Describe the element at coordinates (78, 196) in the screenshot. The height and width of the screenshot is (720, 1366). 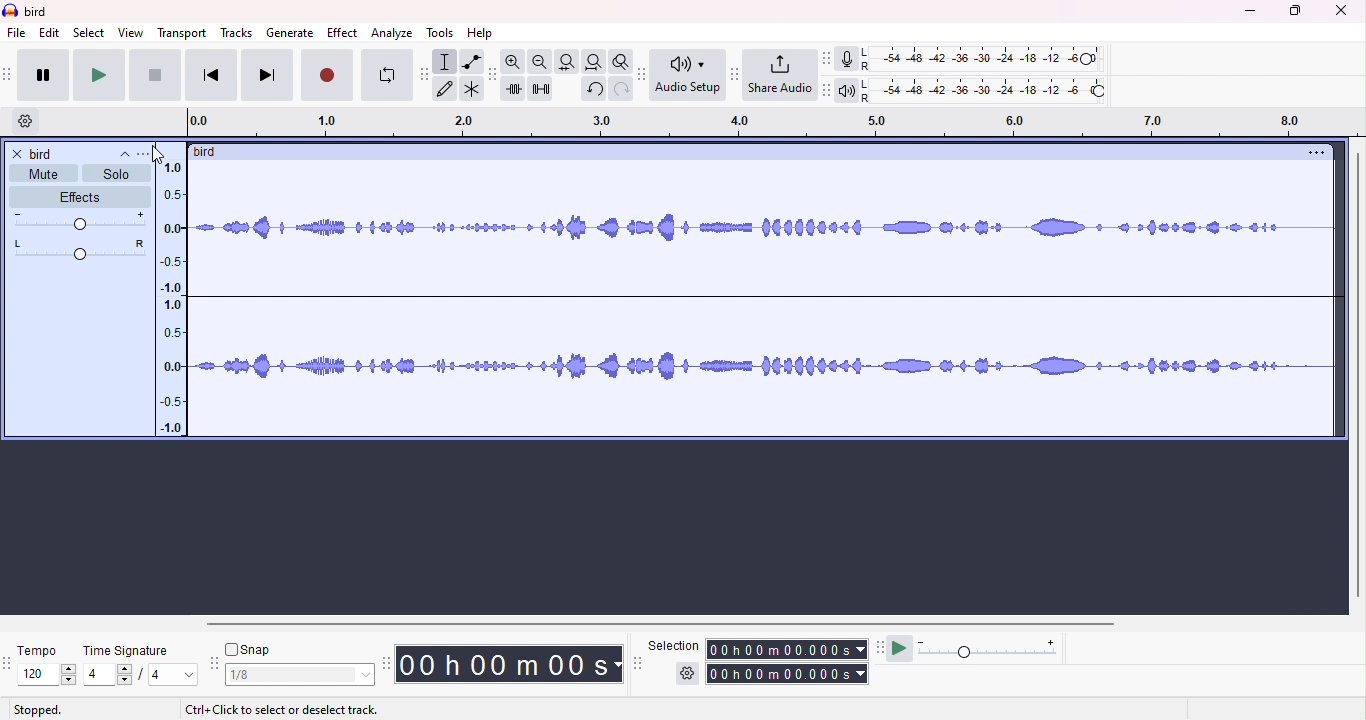
I see `effects` at that location.